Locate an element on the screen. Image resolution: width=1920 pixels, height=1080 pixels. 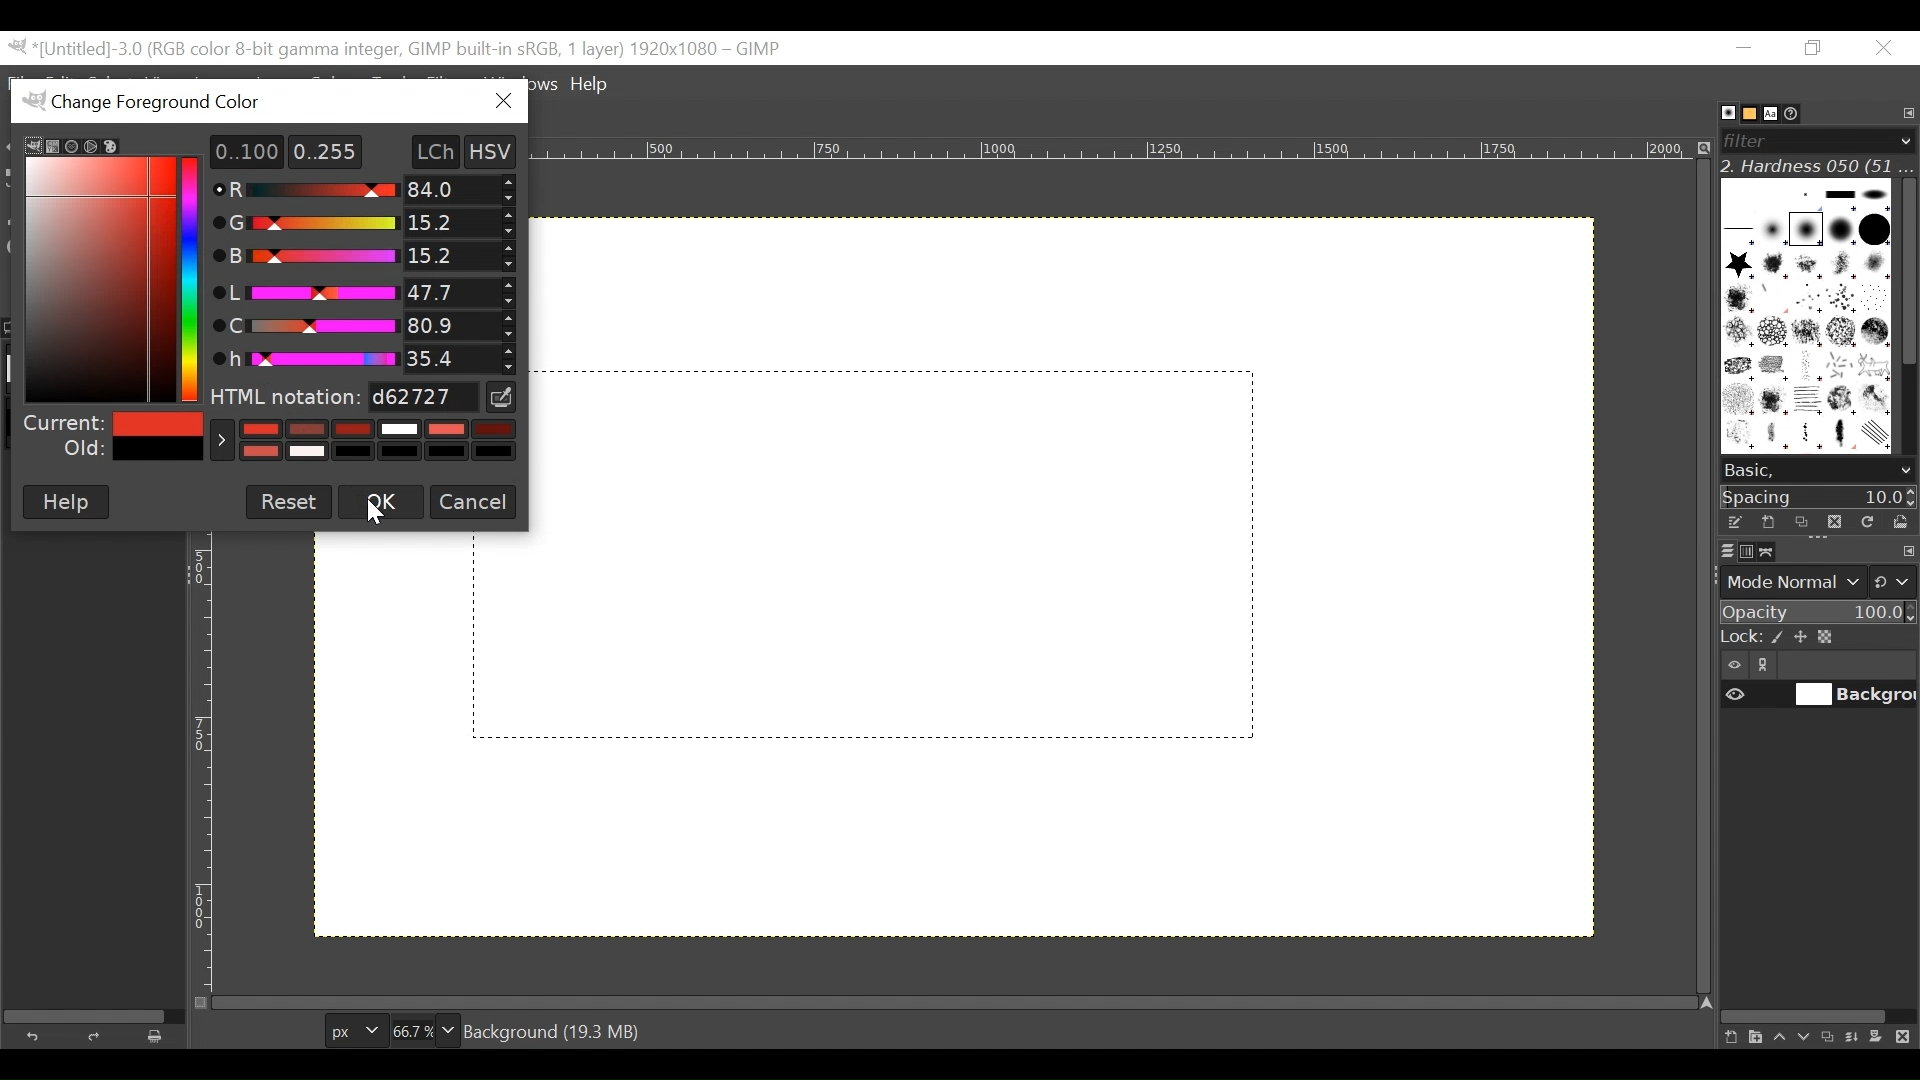
Minimize is located at coordinates (1745, 47).